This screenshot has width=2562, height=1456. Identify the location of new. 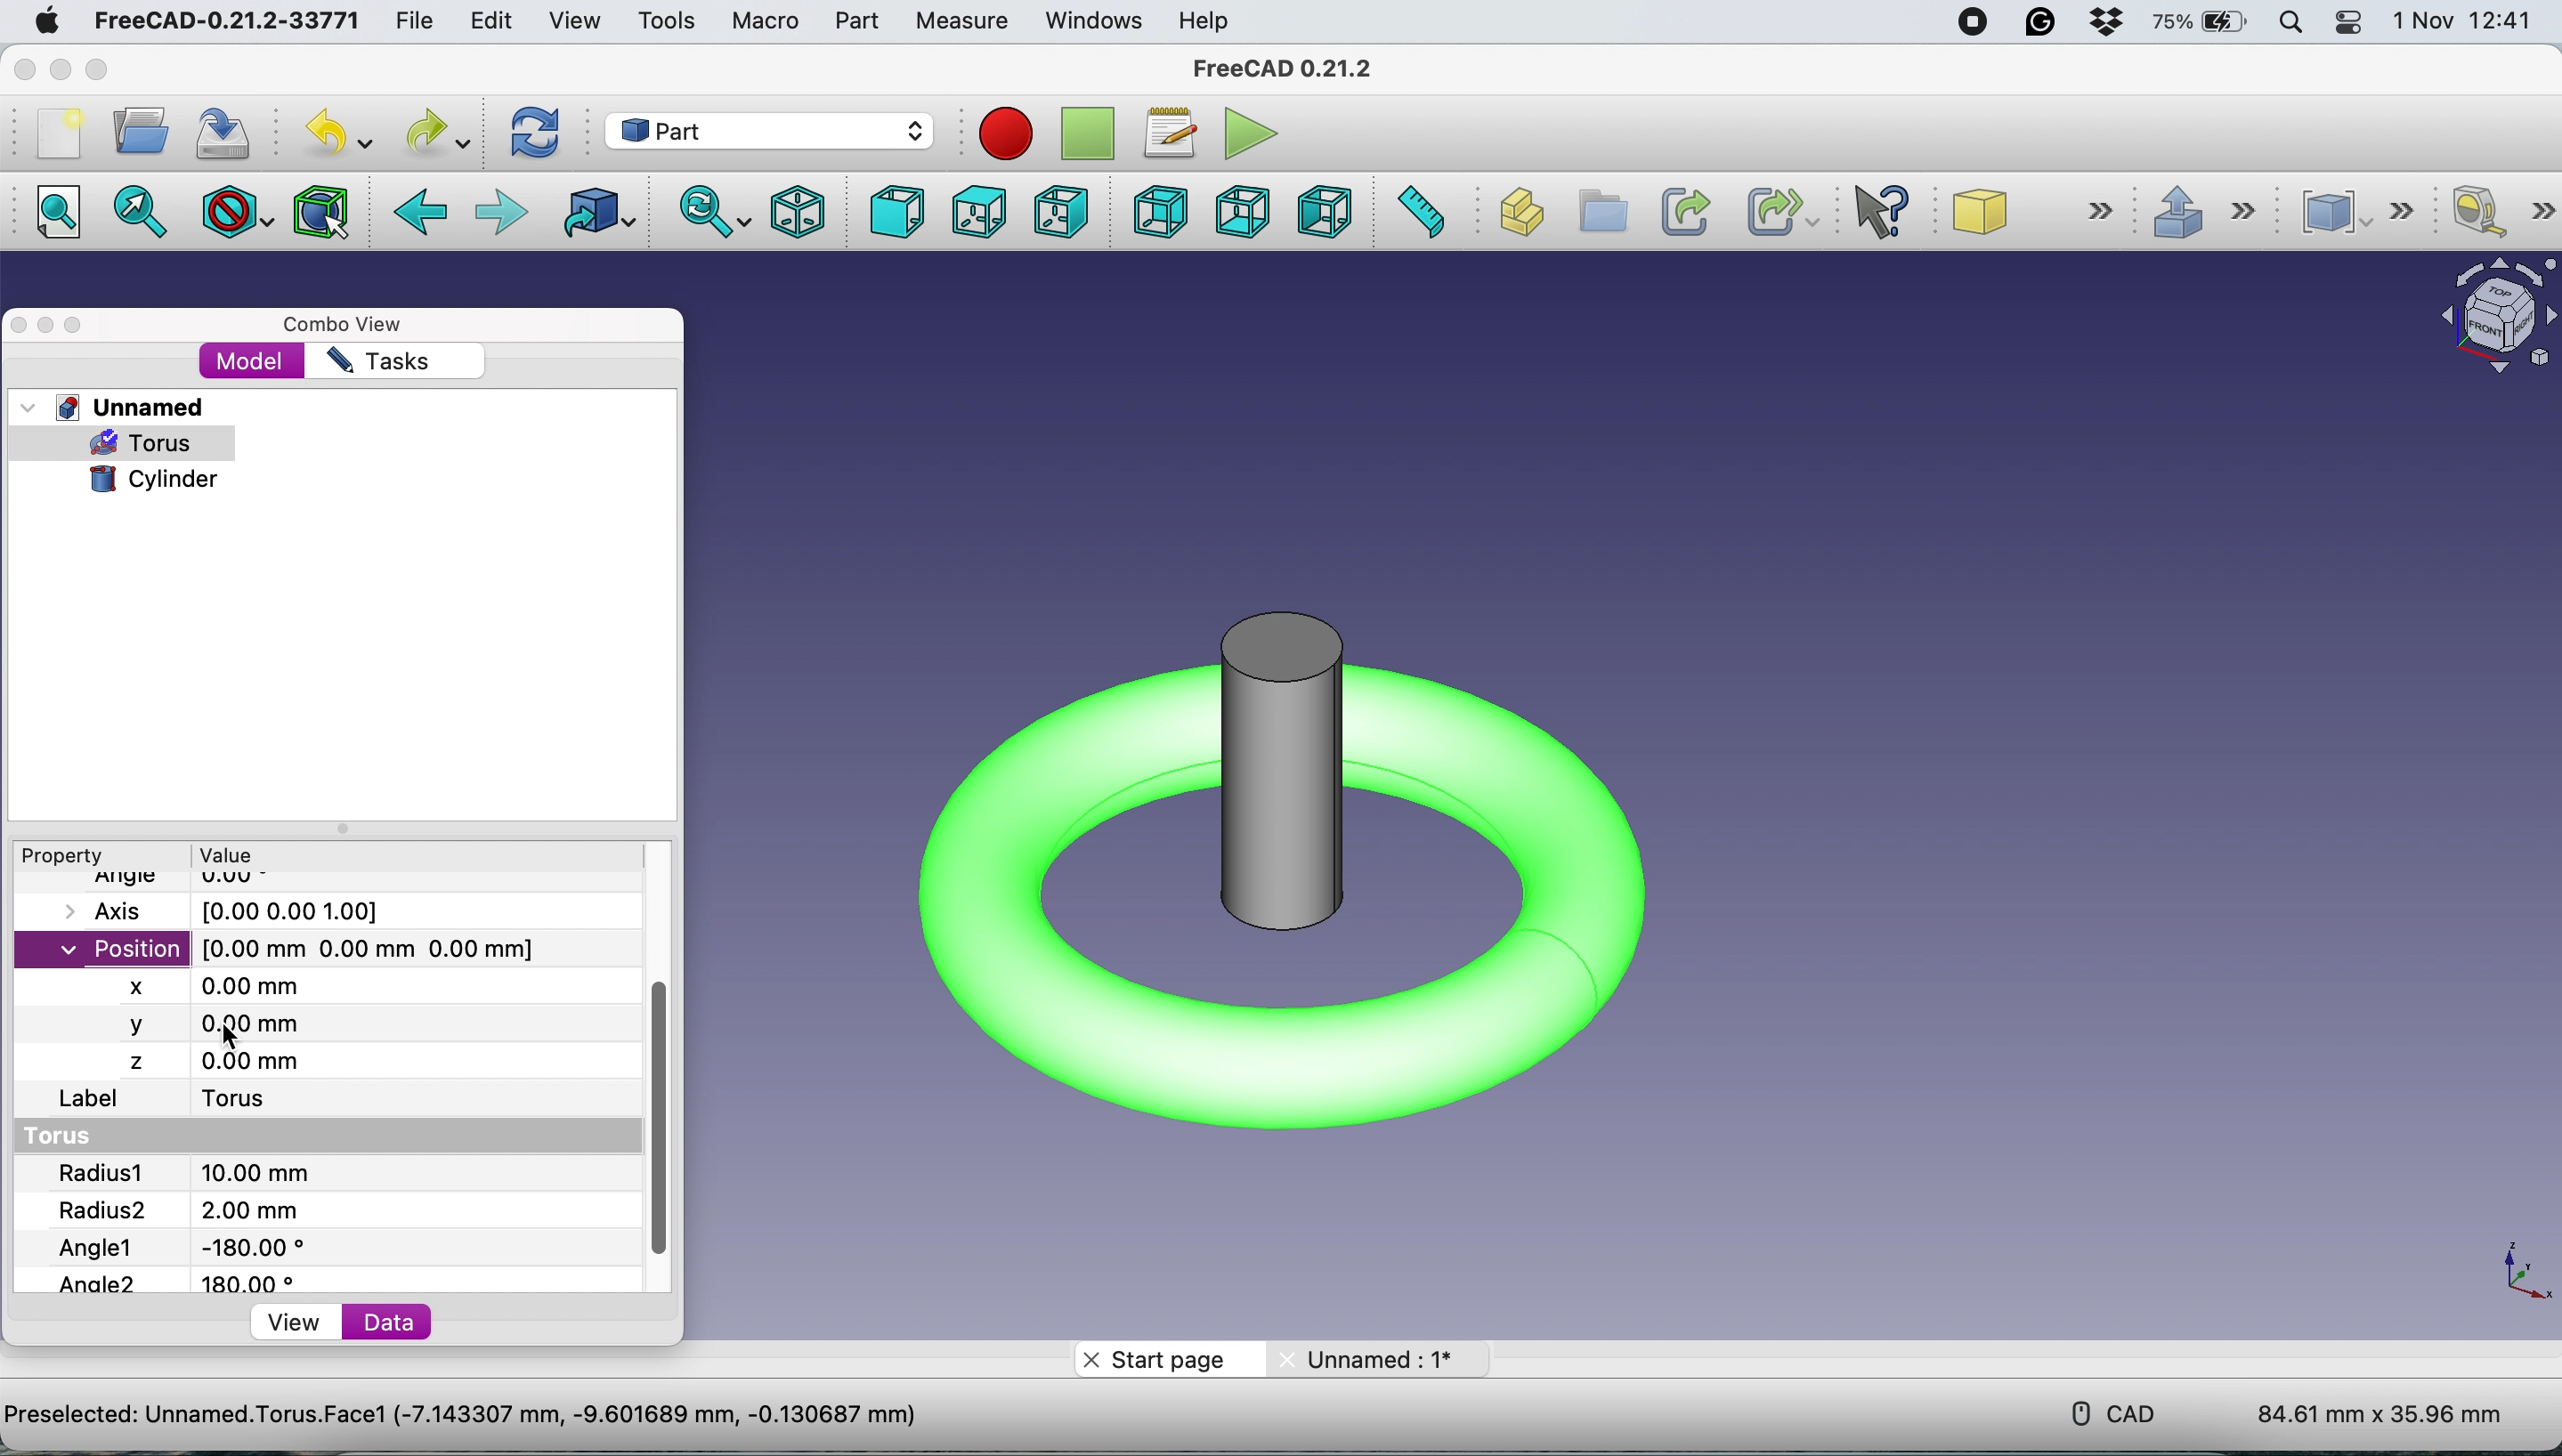
(58, 133).